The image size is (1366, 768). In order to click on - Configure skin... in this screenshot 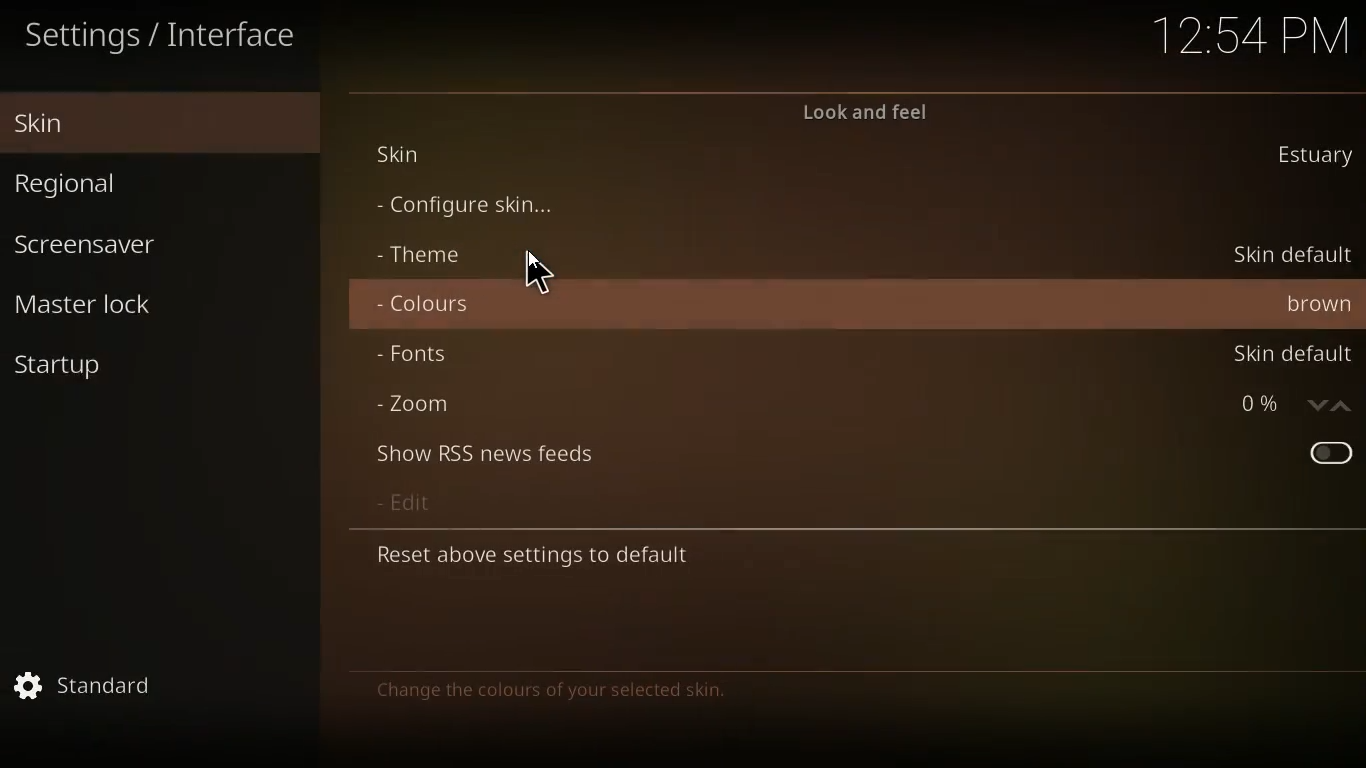, I will do `click(458, 206)`.